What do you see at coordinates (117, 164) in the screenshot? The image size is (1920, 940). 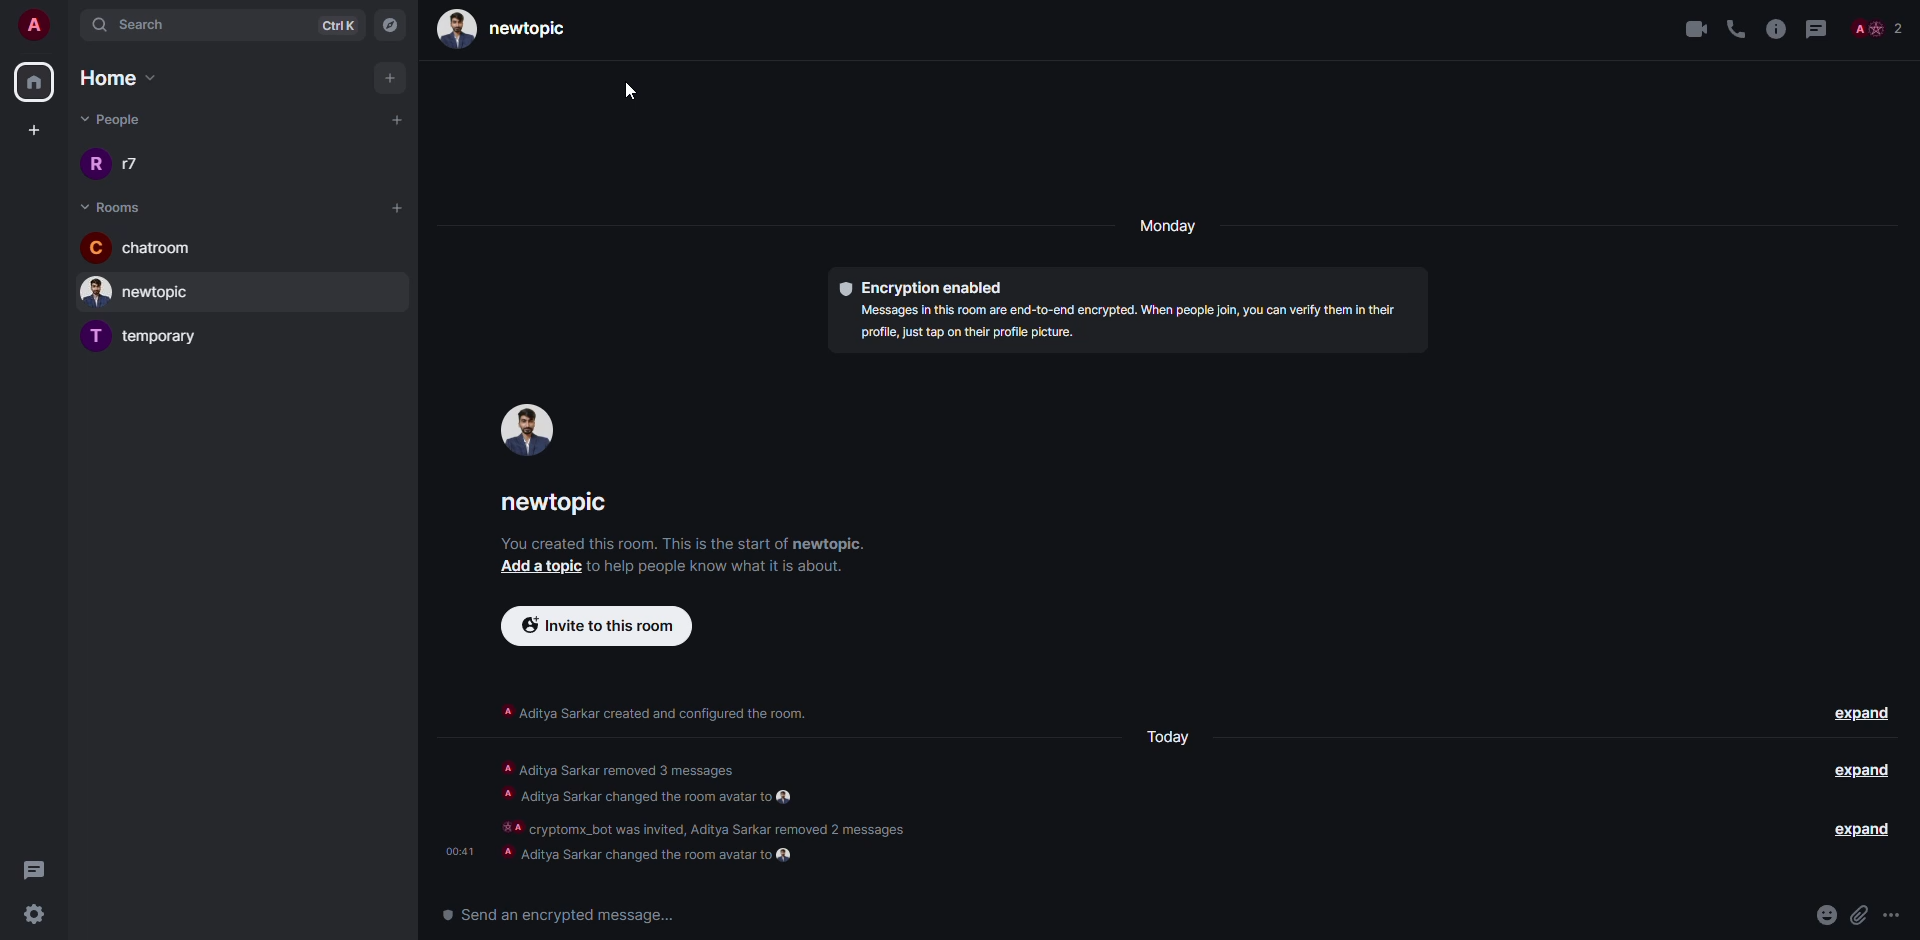 I see `r7` at bounding box center [117, 164].